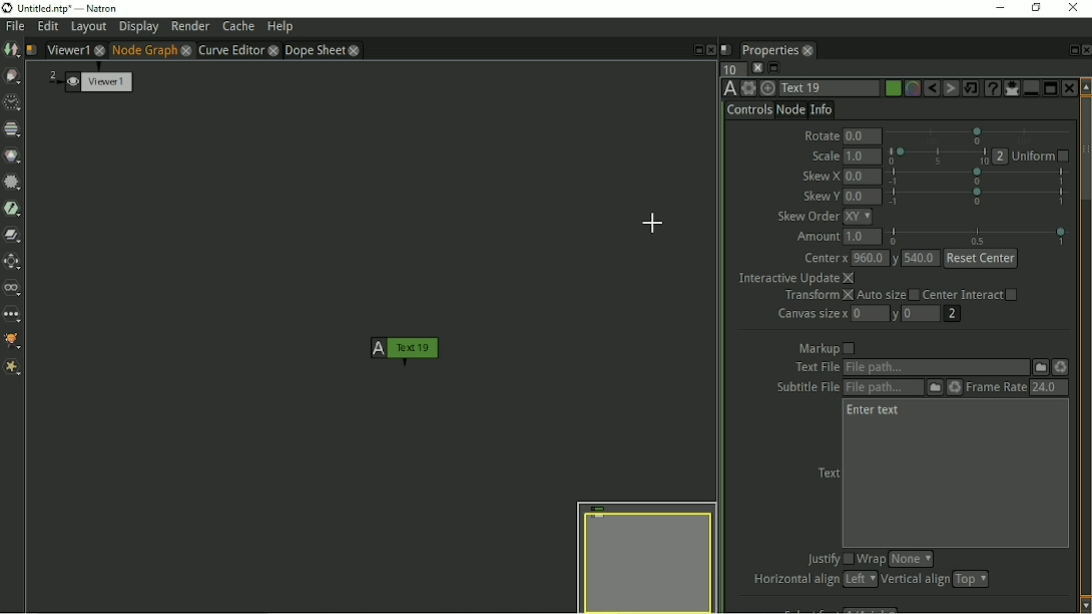  What do you see at coordinates (13, 315) in the screenshot?
I see `Other` at bounding box center [13, 315].